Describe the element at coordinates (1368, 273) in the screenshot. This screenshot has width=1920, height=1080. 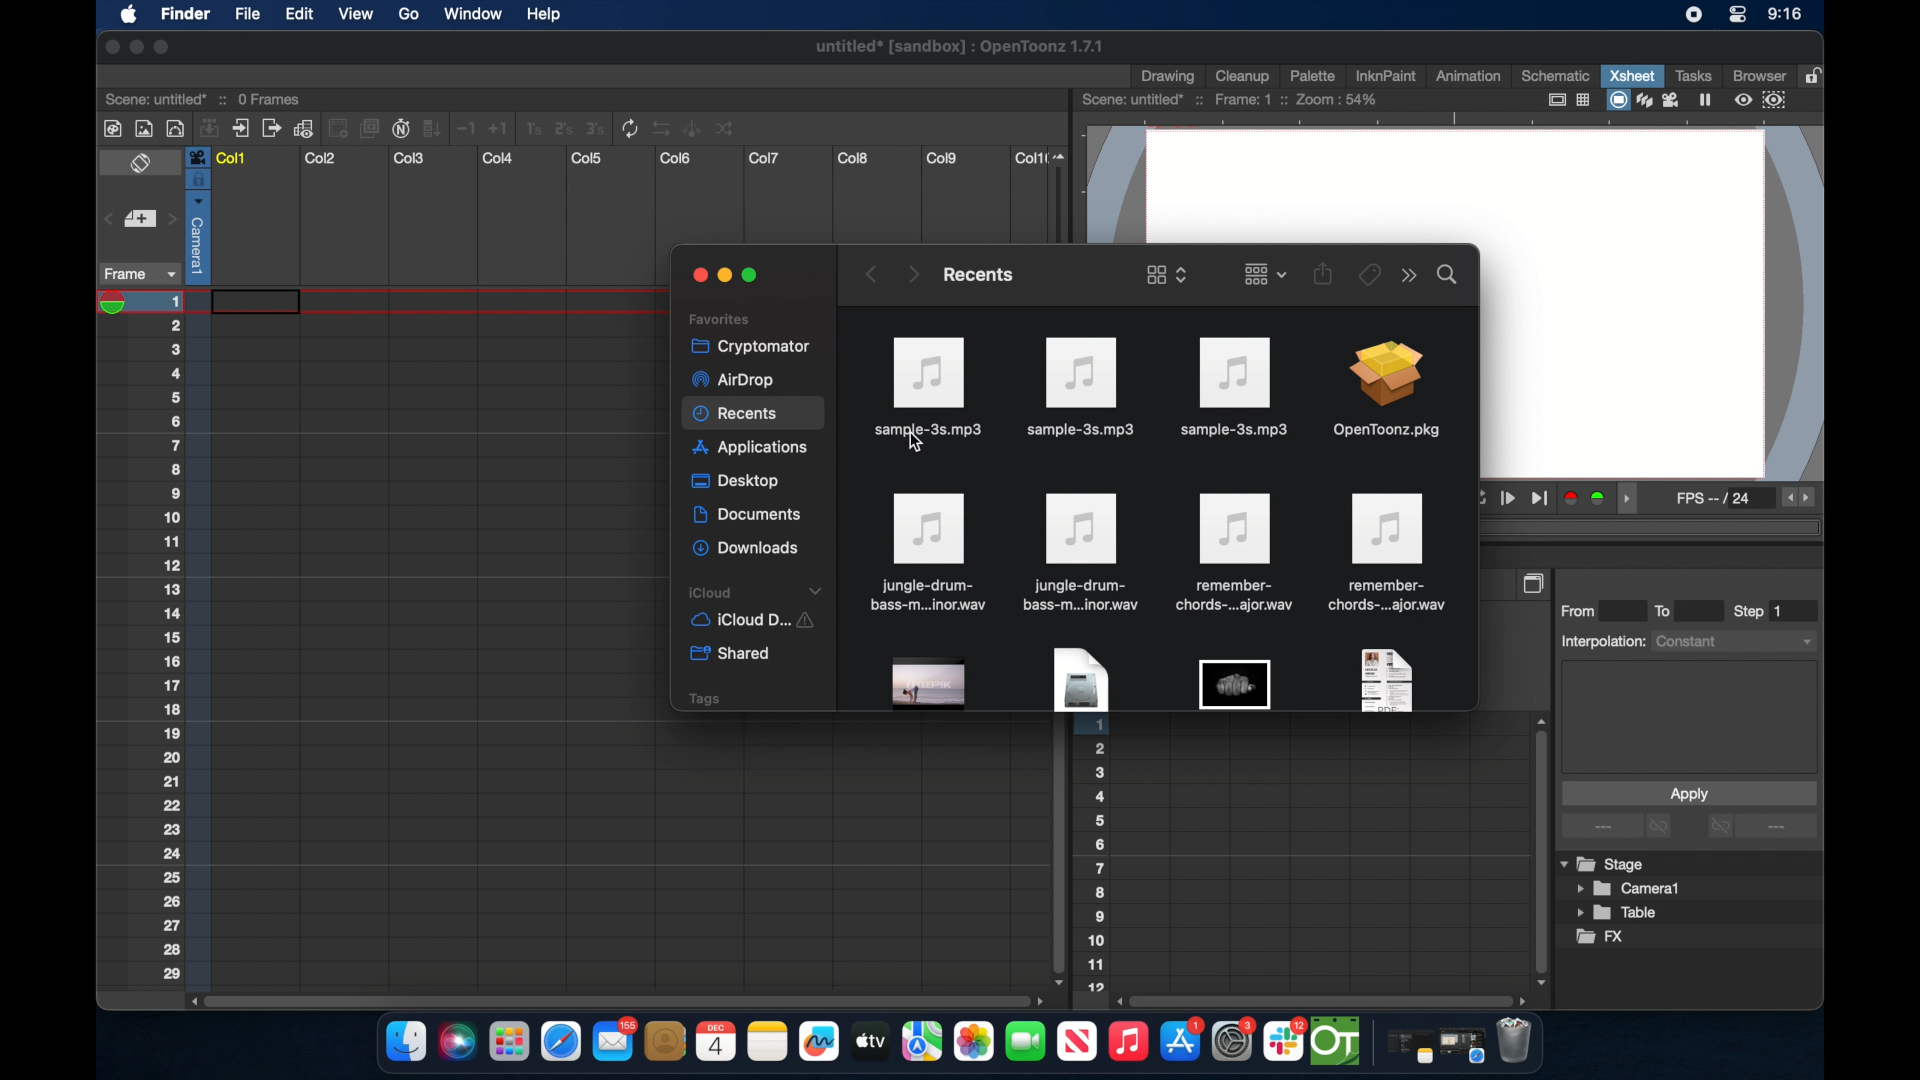
I see `tags` at that location.